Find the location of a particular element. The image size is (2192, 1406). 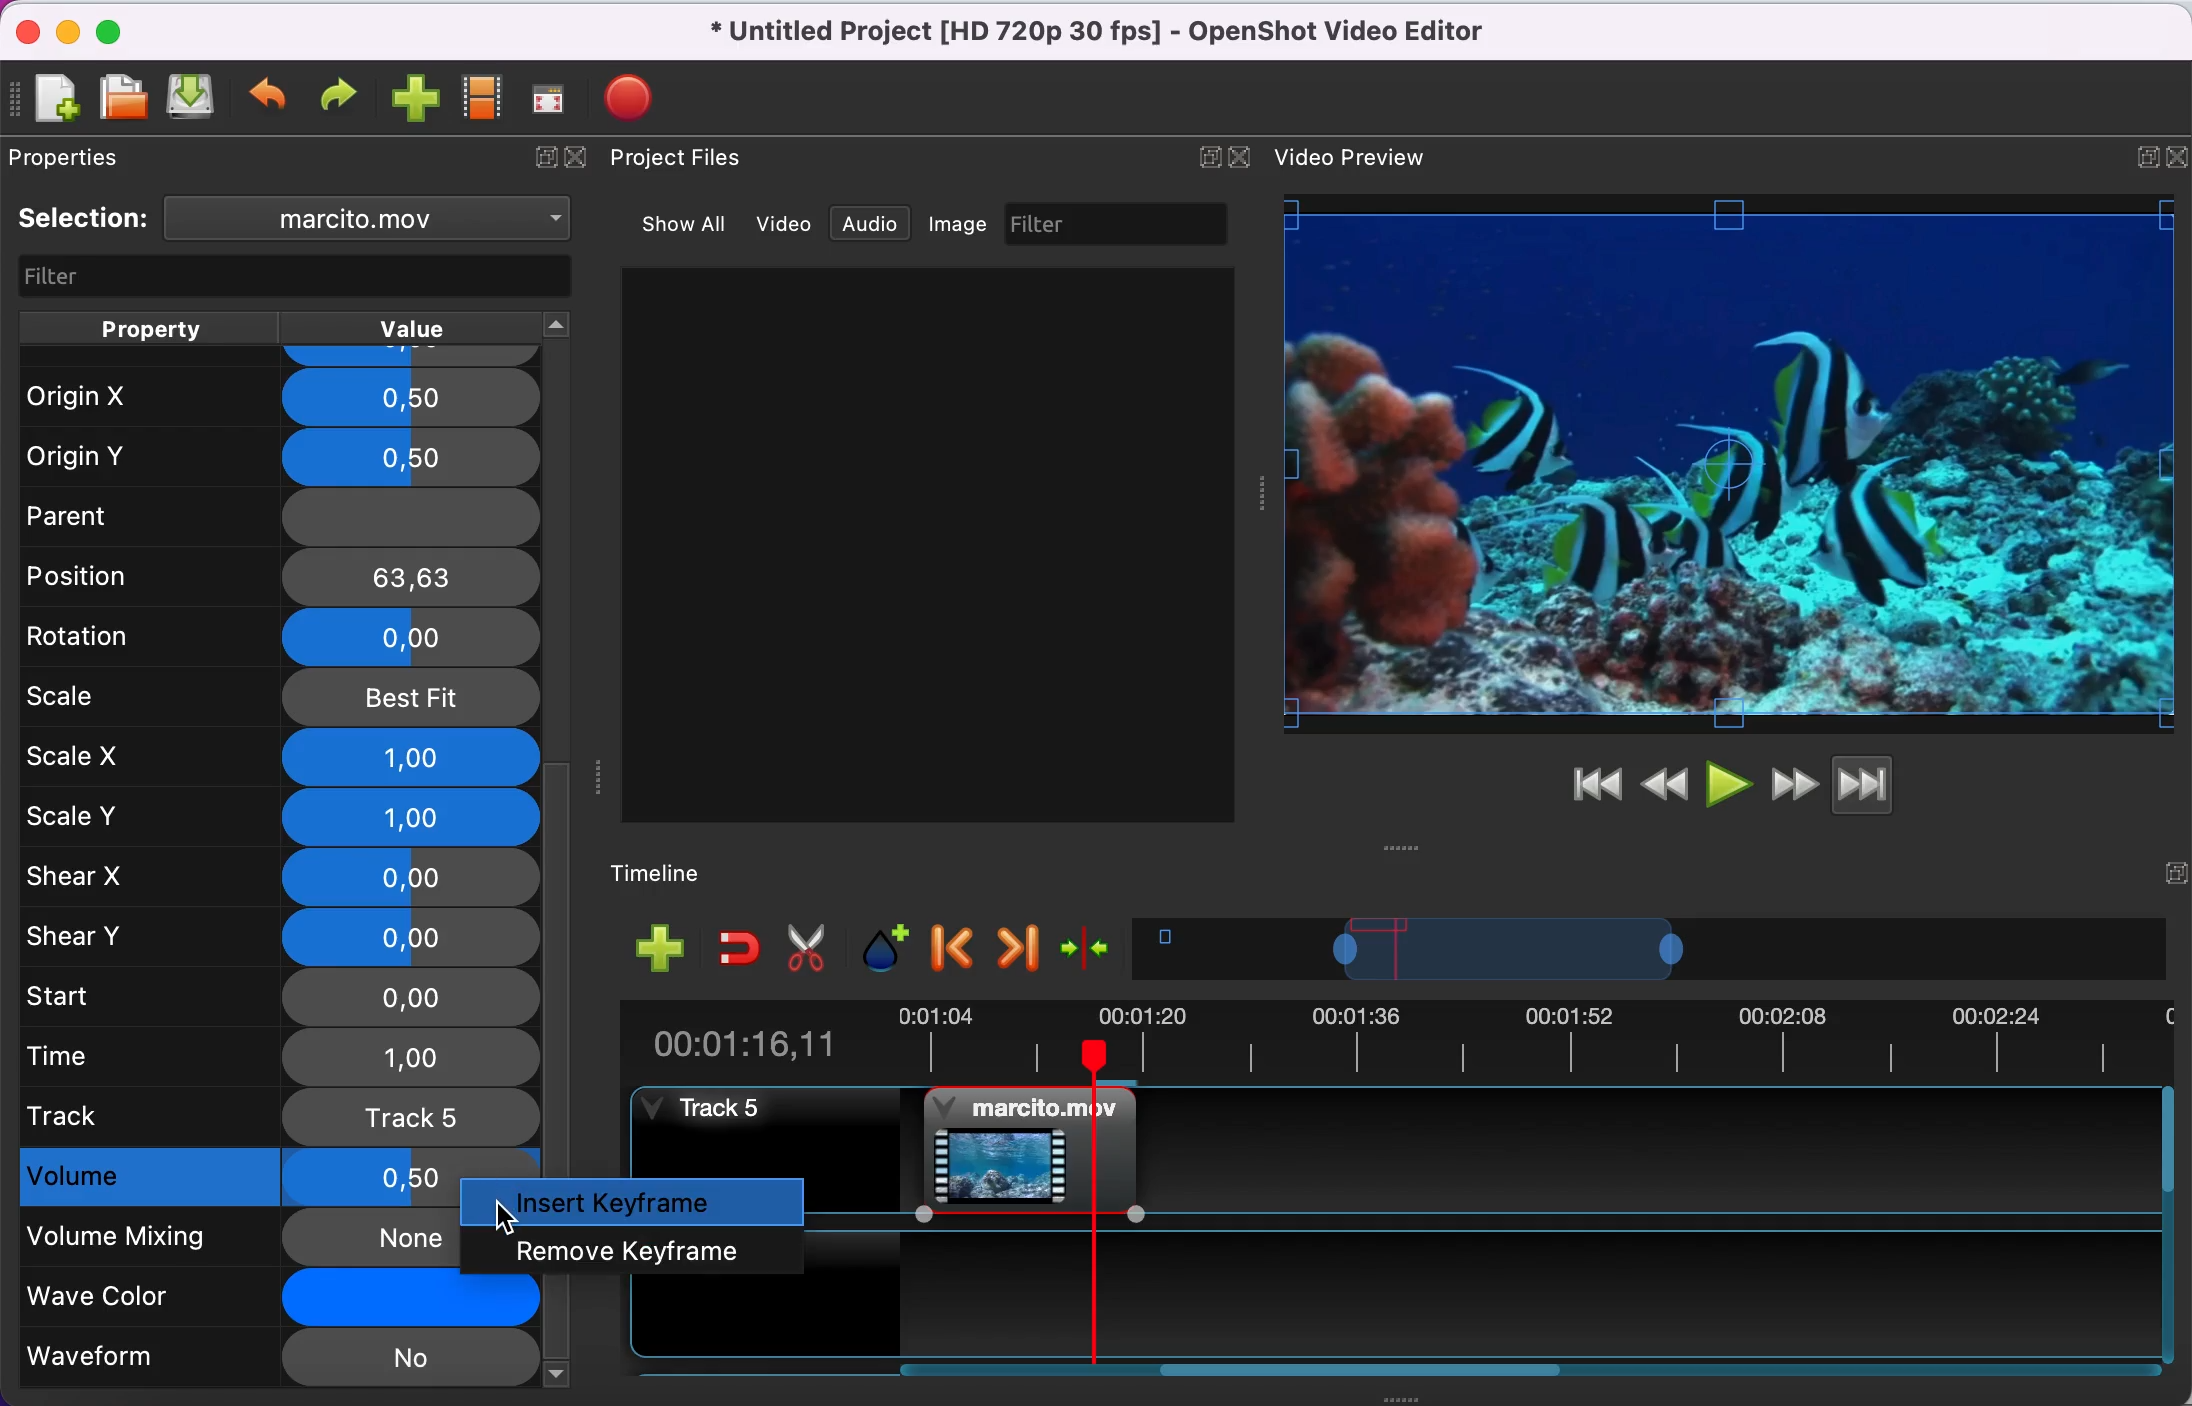

close is located at coordinates (23, 29).